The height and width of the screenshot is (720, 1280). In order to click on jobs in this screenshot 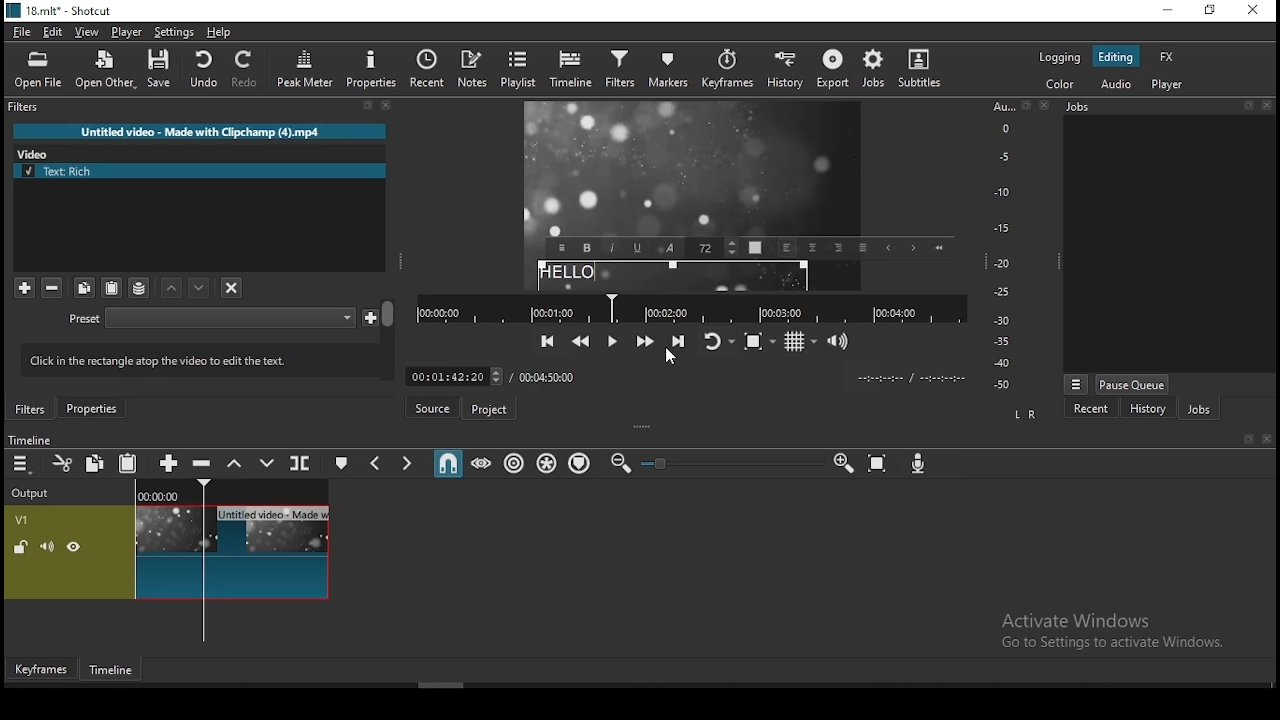, I will do `click(875, 70)`.